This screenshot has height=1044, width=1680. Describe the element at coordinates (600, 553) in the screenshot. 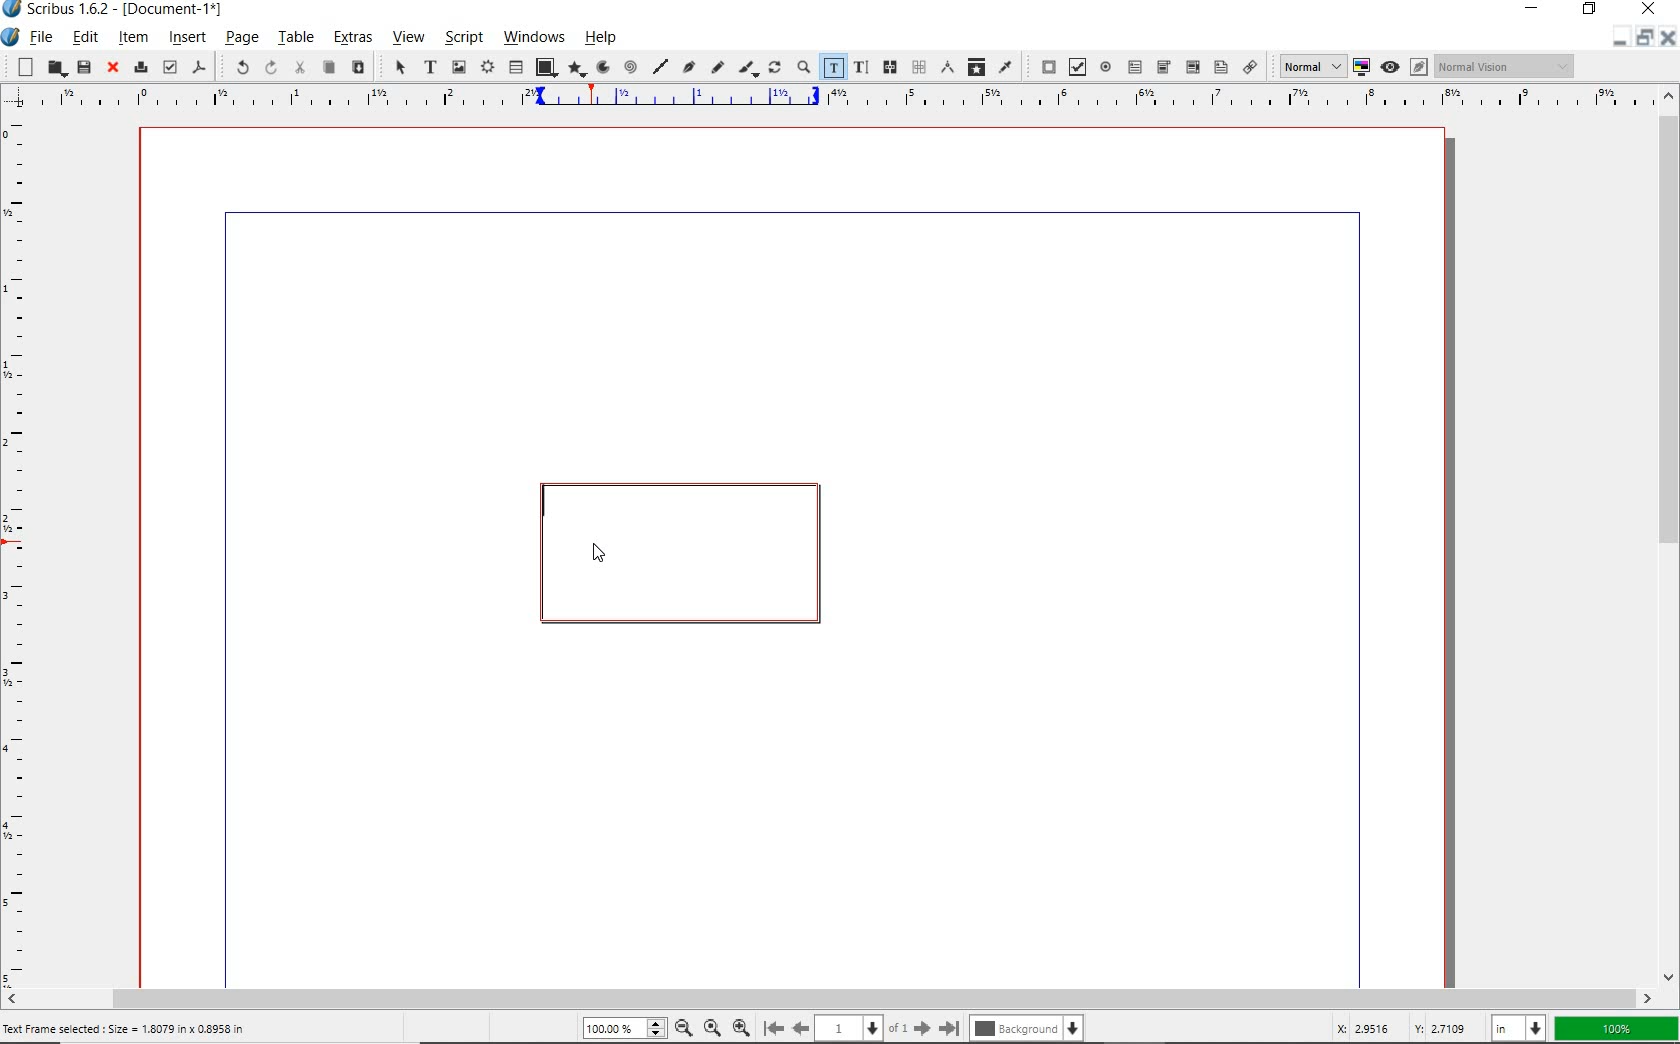

I see `Cursor Position` at that location.